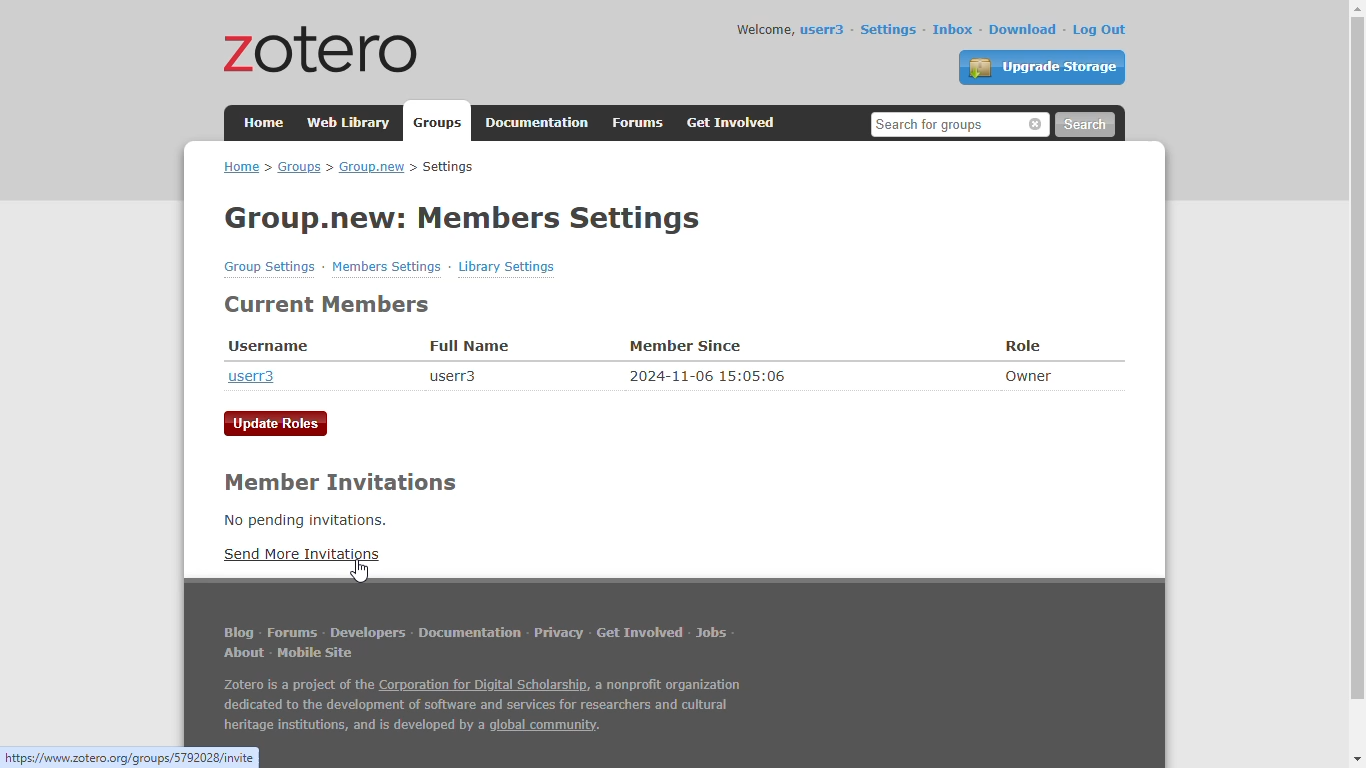 This screenshot has height=768, width=1366. I want to click on get involved, so click(641, 633).